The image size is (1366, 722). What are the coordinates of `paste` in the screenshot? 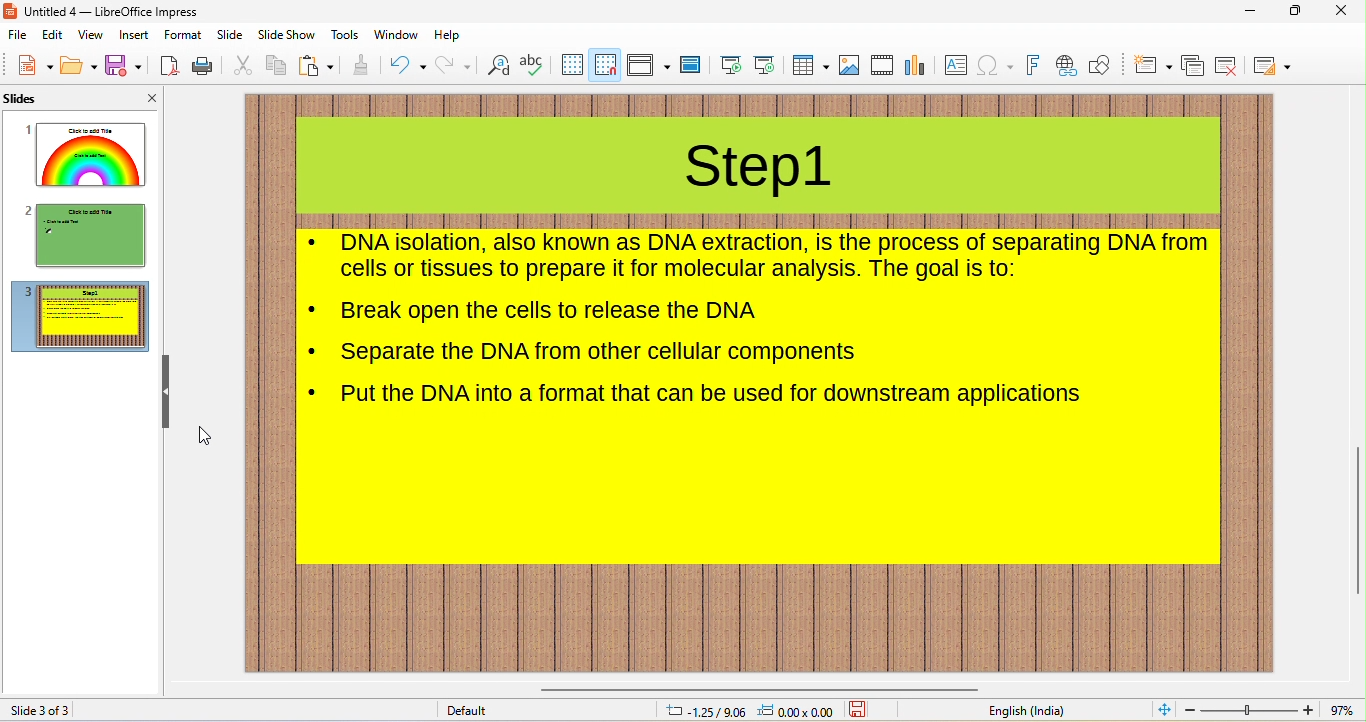 It's located at (317, 65).